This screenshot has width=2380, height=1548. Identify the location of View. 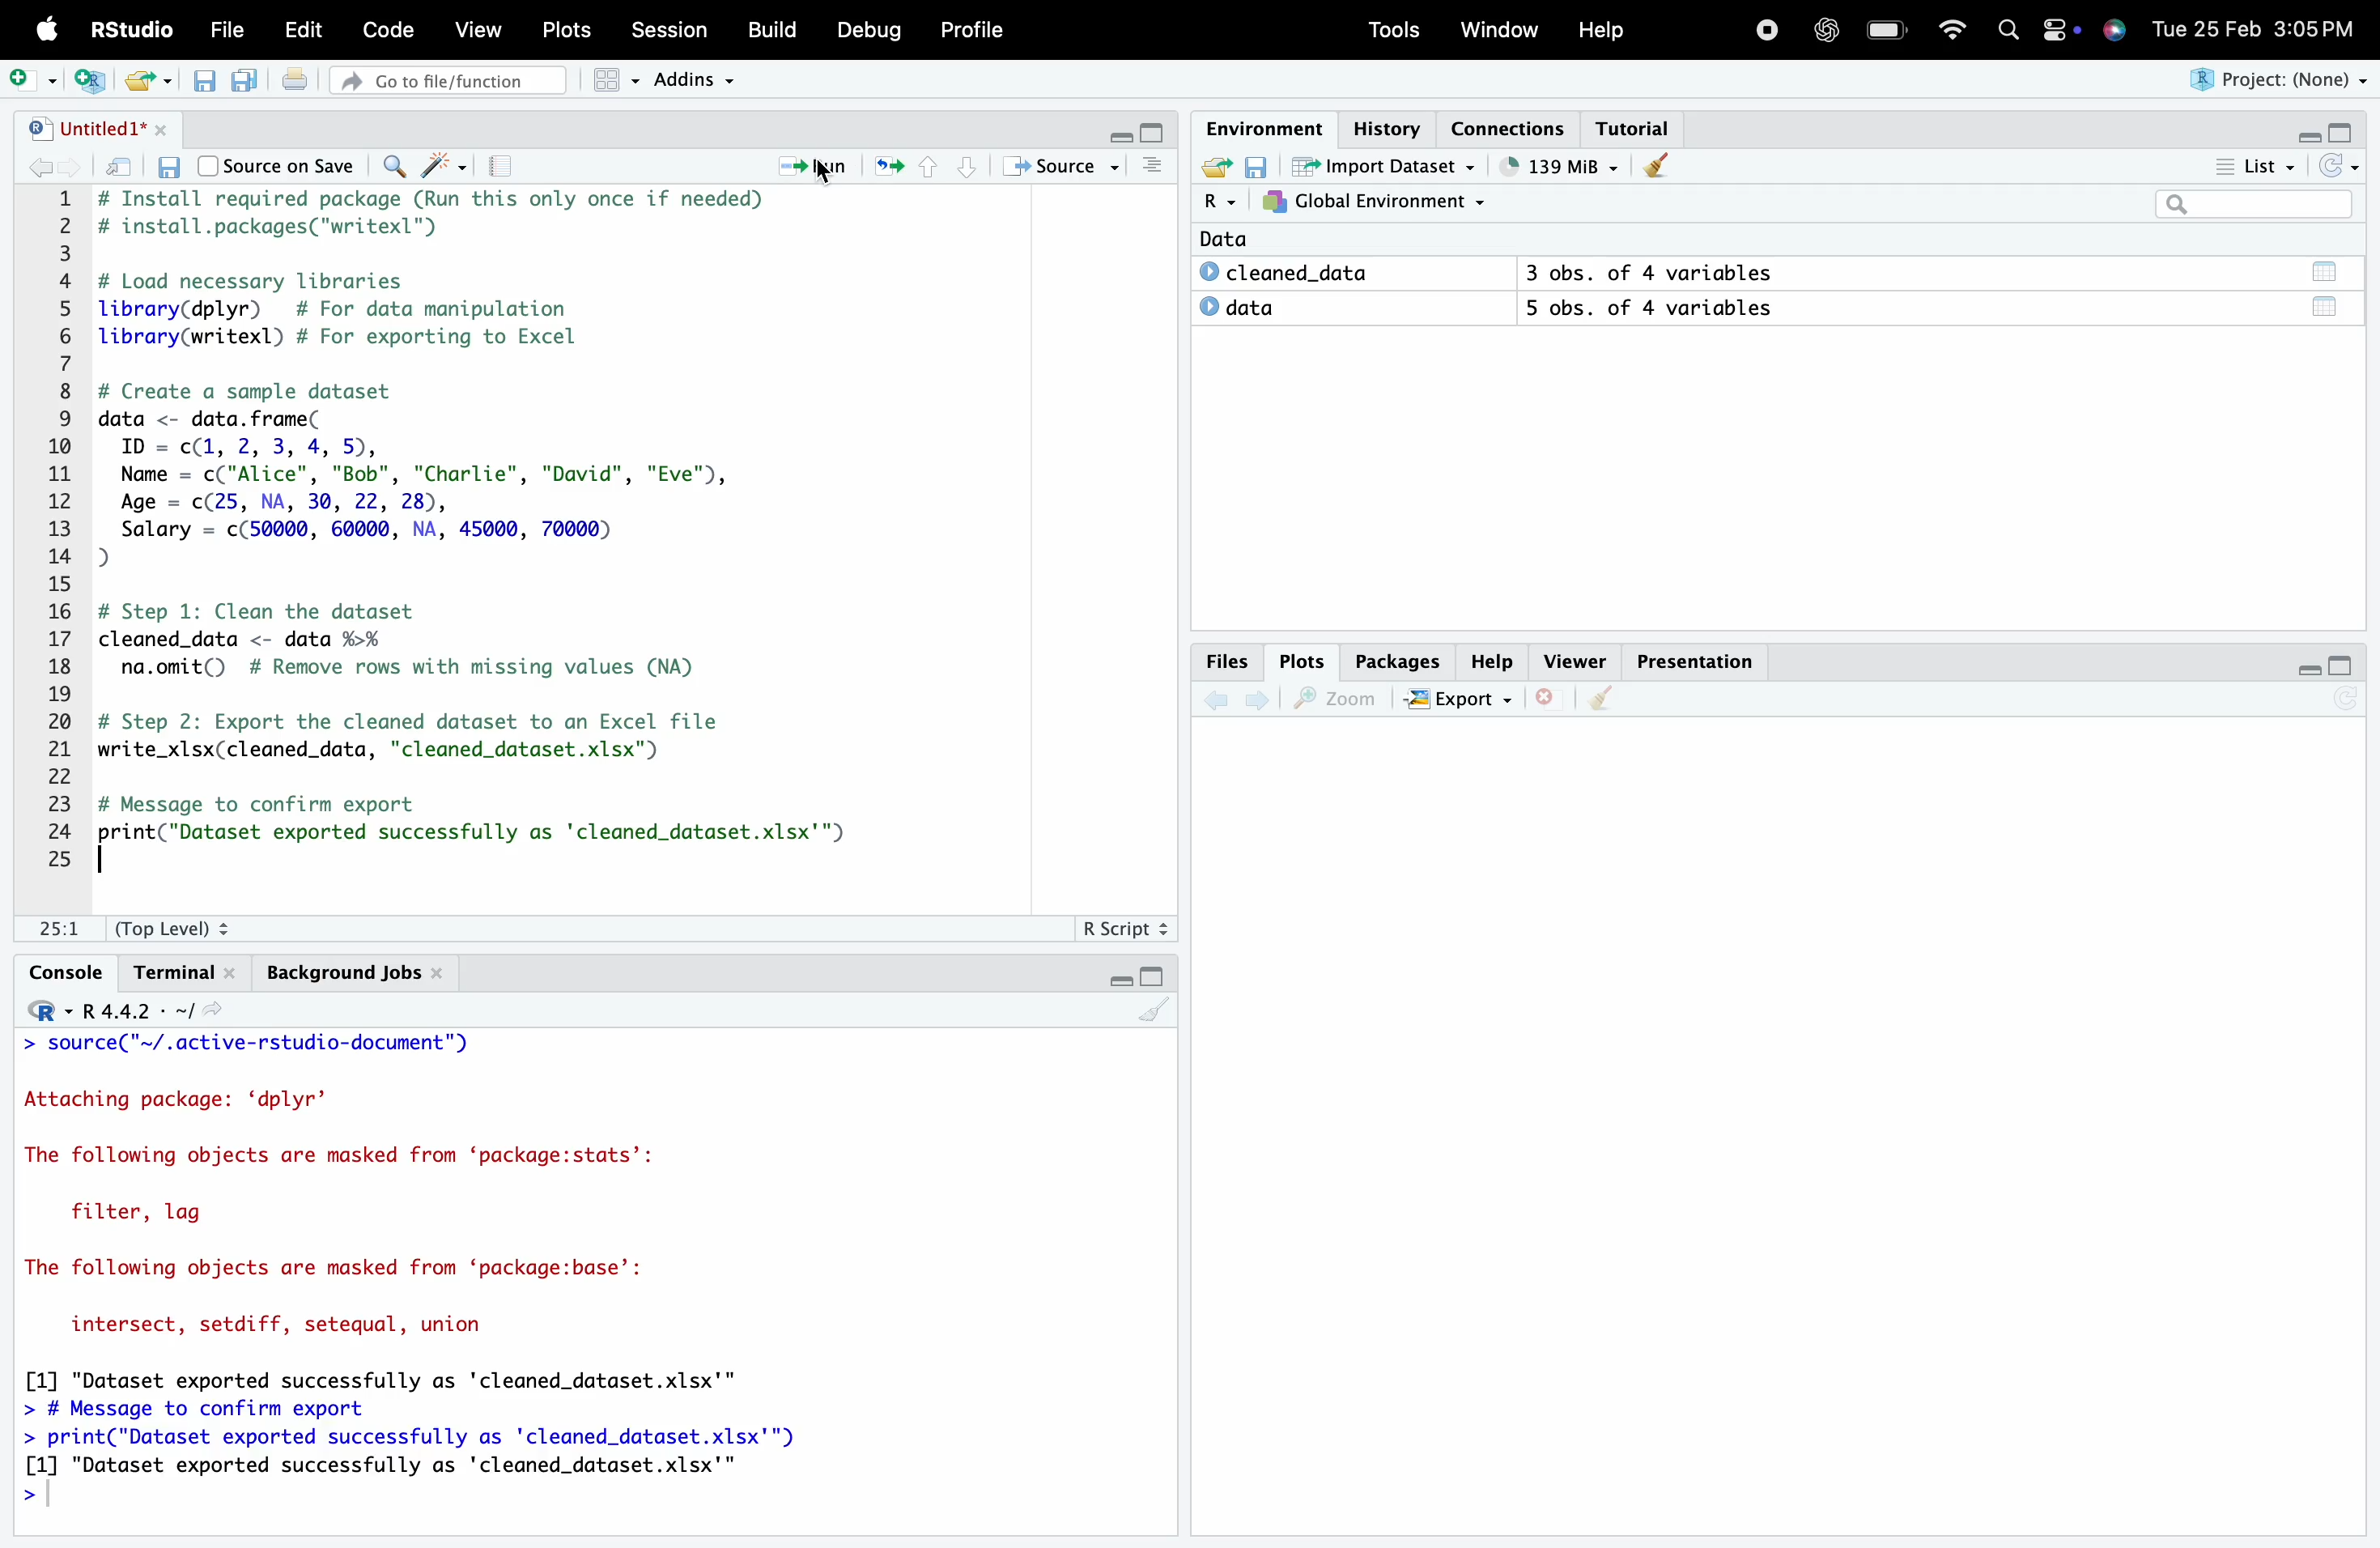
(482, 28).